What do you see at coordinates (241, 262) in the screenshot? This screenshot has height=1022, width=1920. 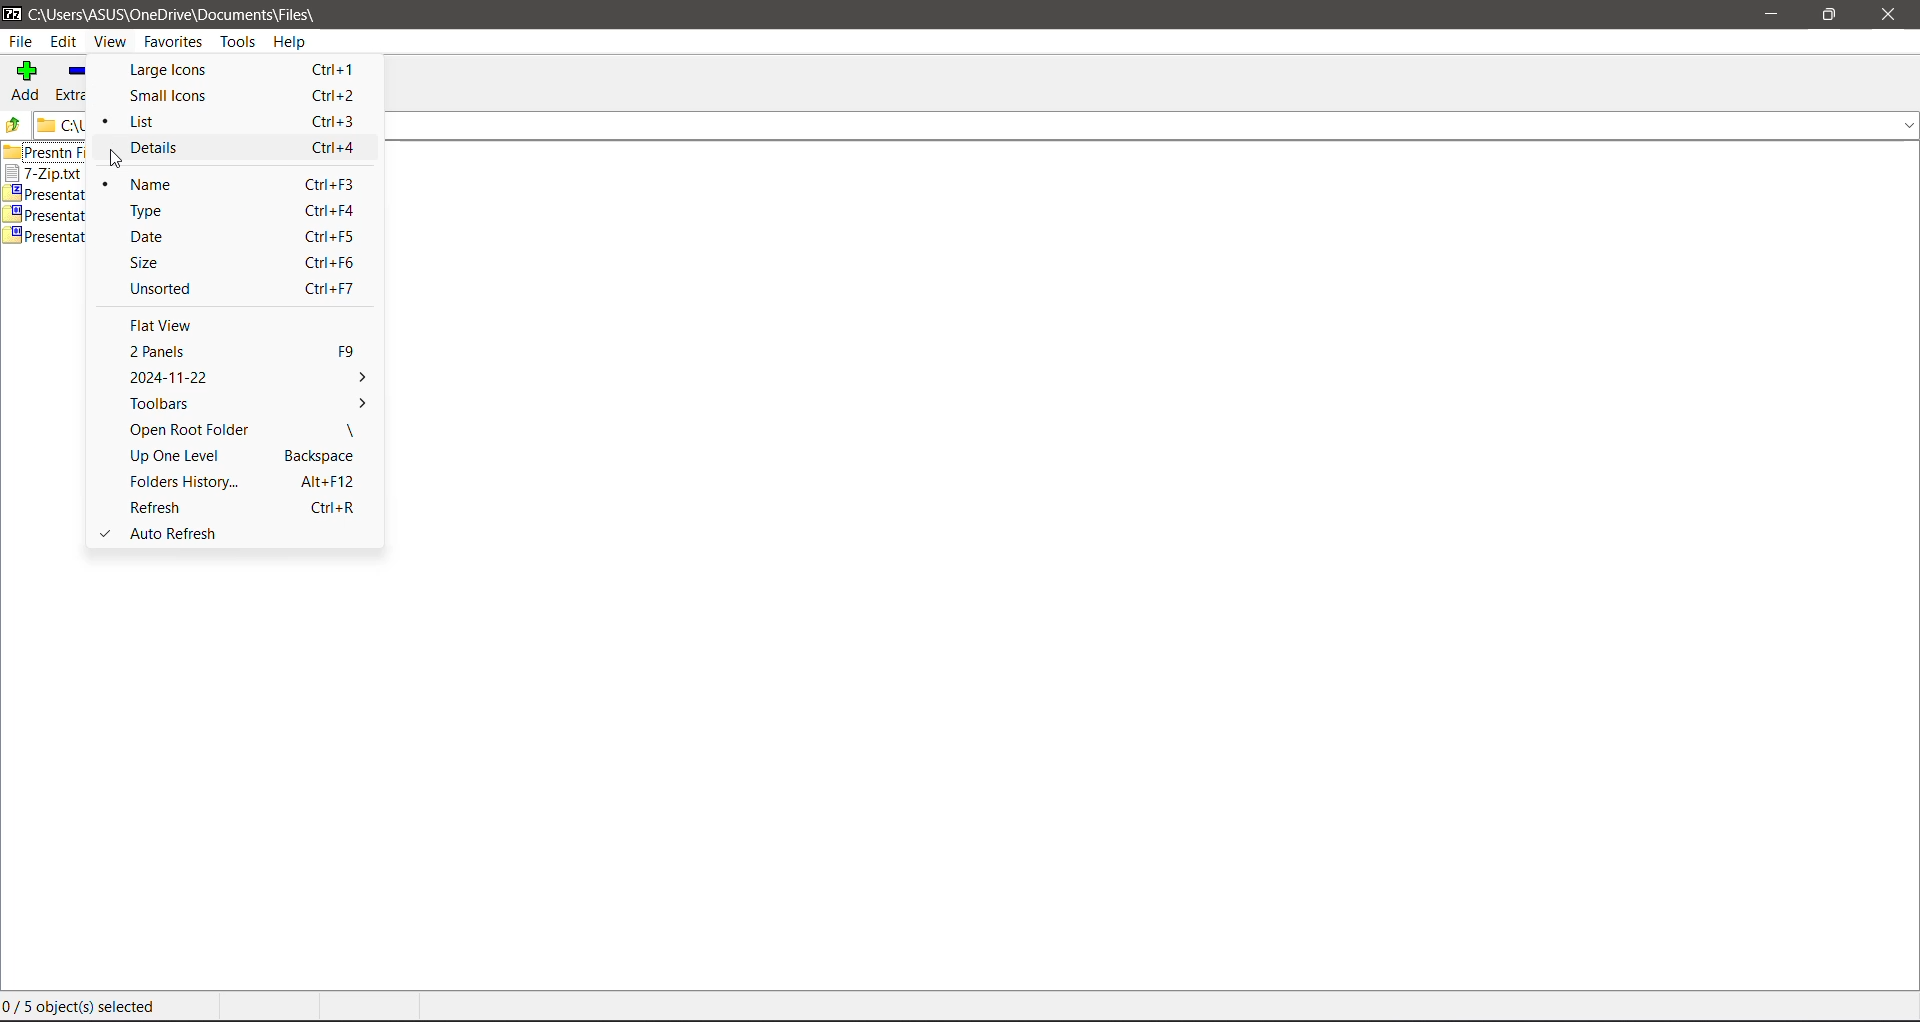 I see `Size` at bounding box center [241, 262].